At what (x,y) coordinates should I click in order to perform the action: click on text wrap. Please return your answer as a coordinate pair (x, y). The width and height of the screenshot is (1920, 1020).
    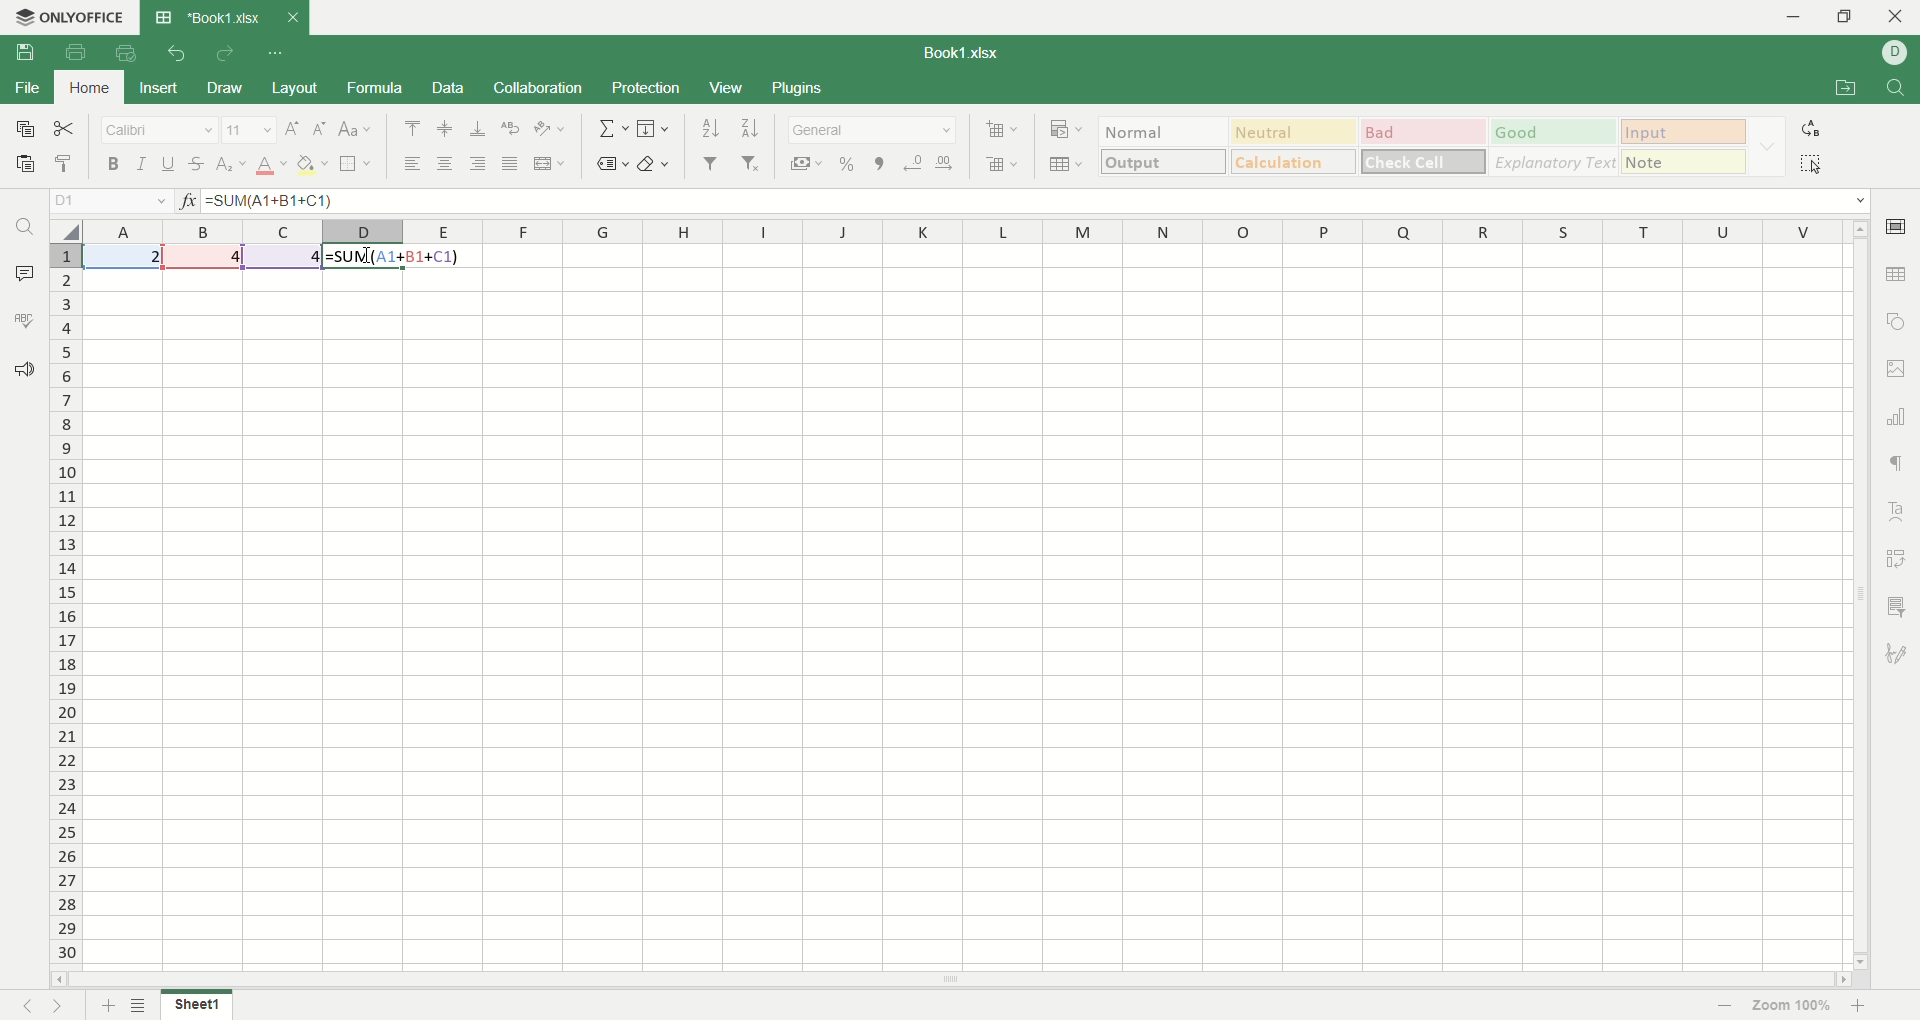
    Looking at the image, I should click on (509, 130).